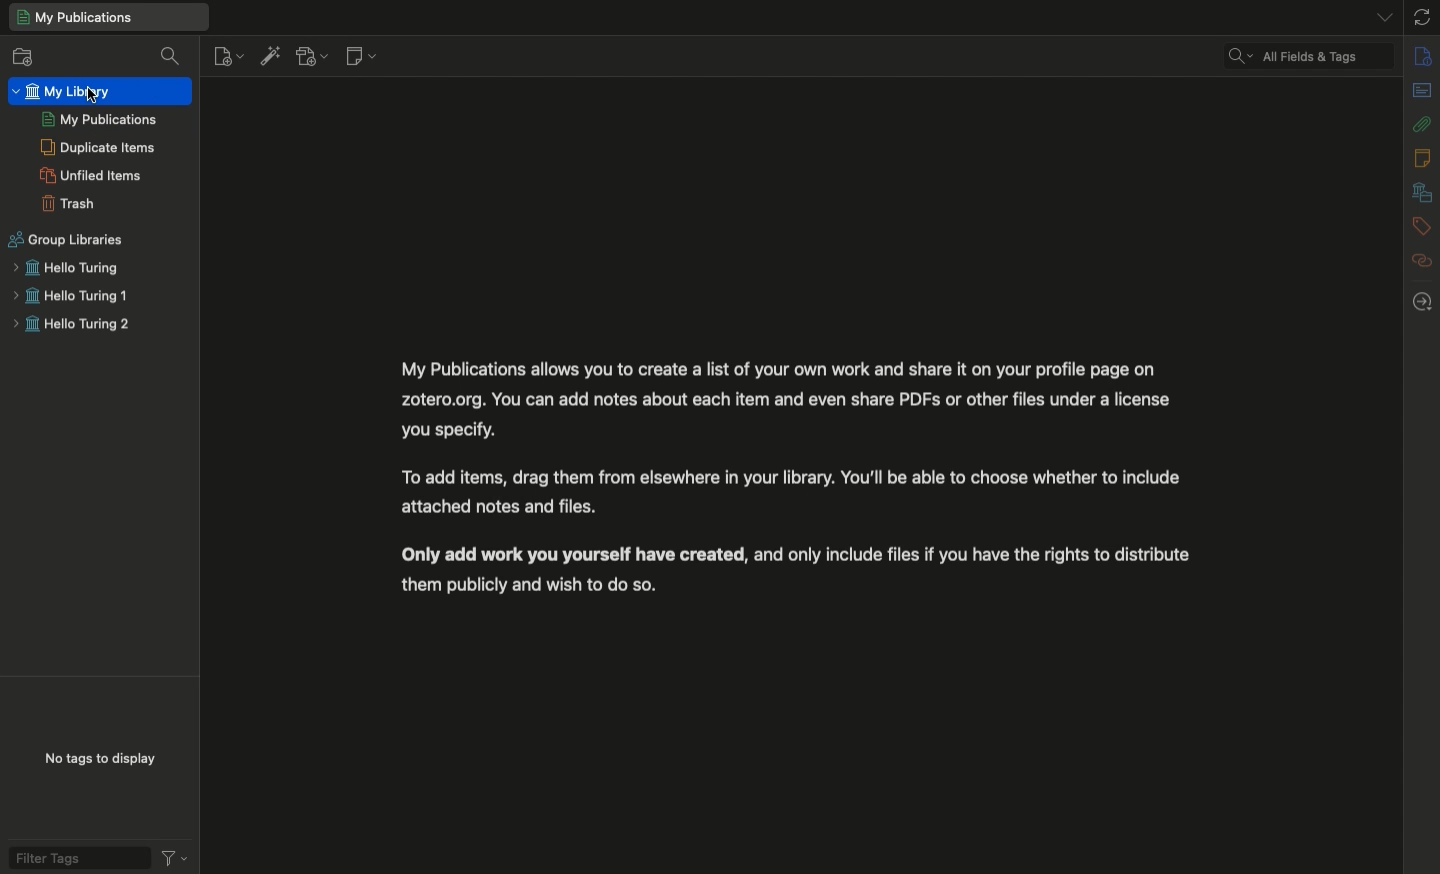 The image size is (1440, 874). I want to click on No tags to display, so click(103, 761).